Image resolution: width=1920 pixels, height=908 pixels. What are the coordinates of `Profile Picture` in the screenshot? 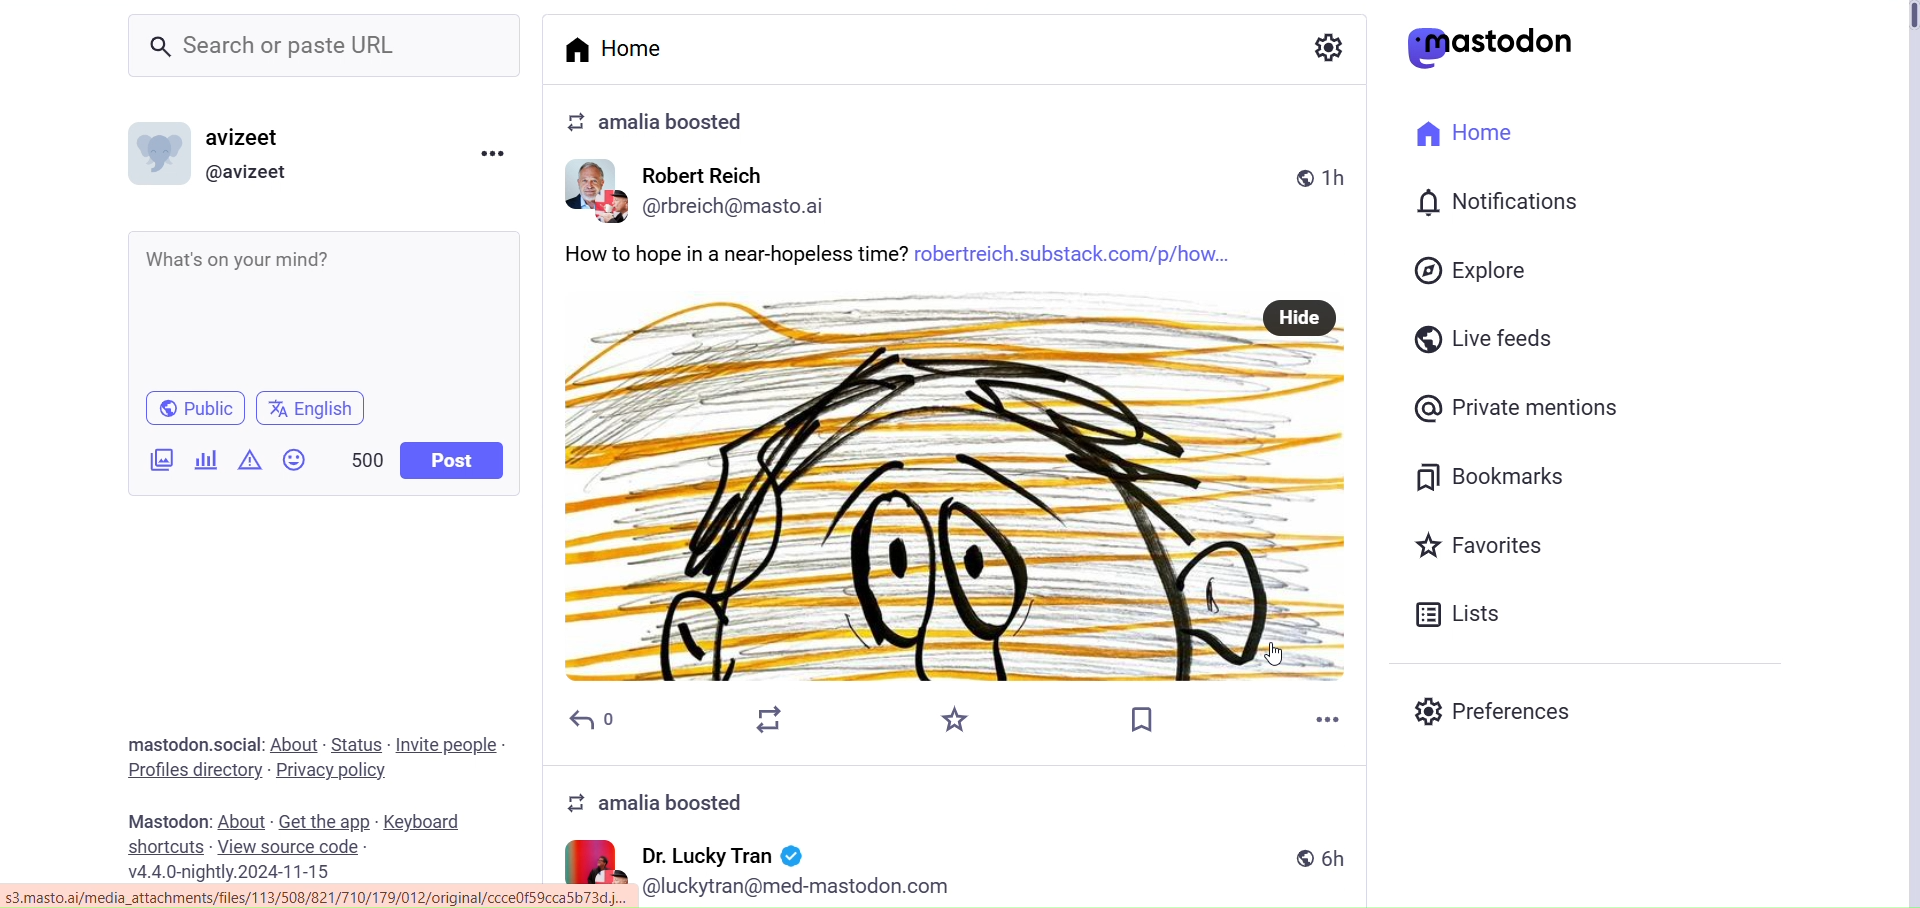 It's located at (163, 152).